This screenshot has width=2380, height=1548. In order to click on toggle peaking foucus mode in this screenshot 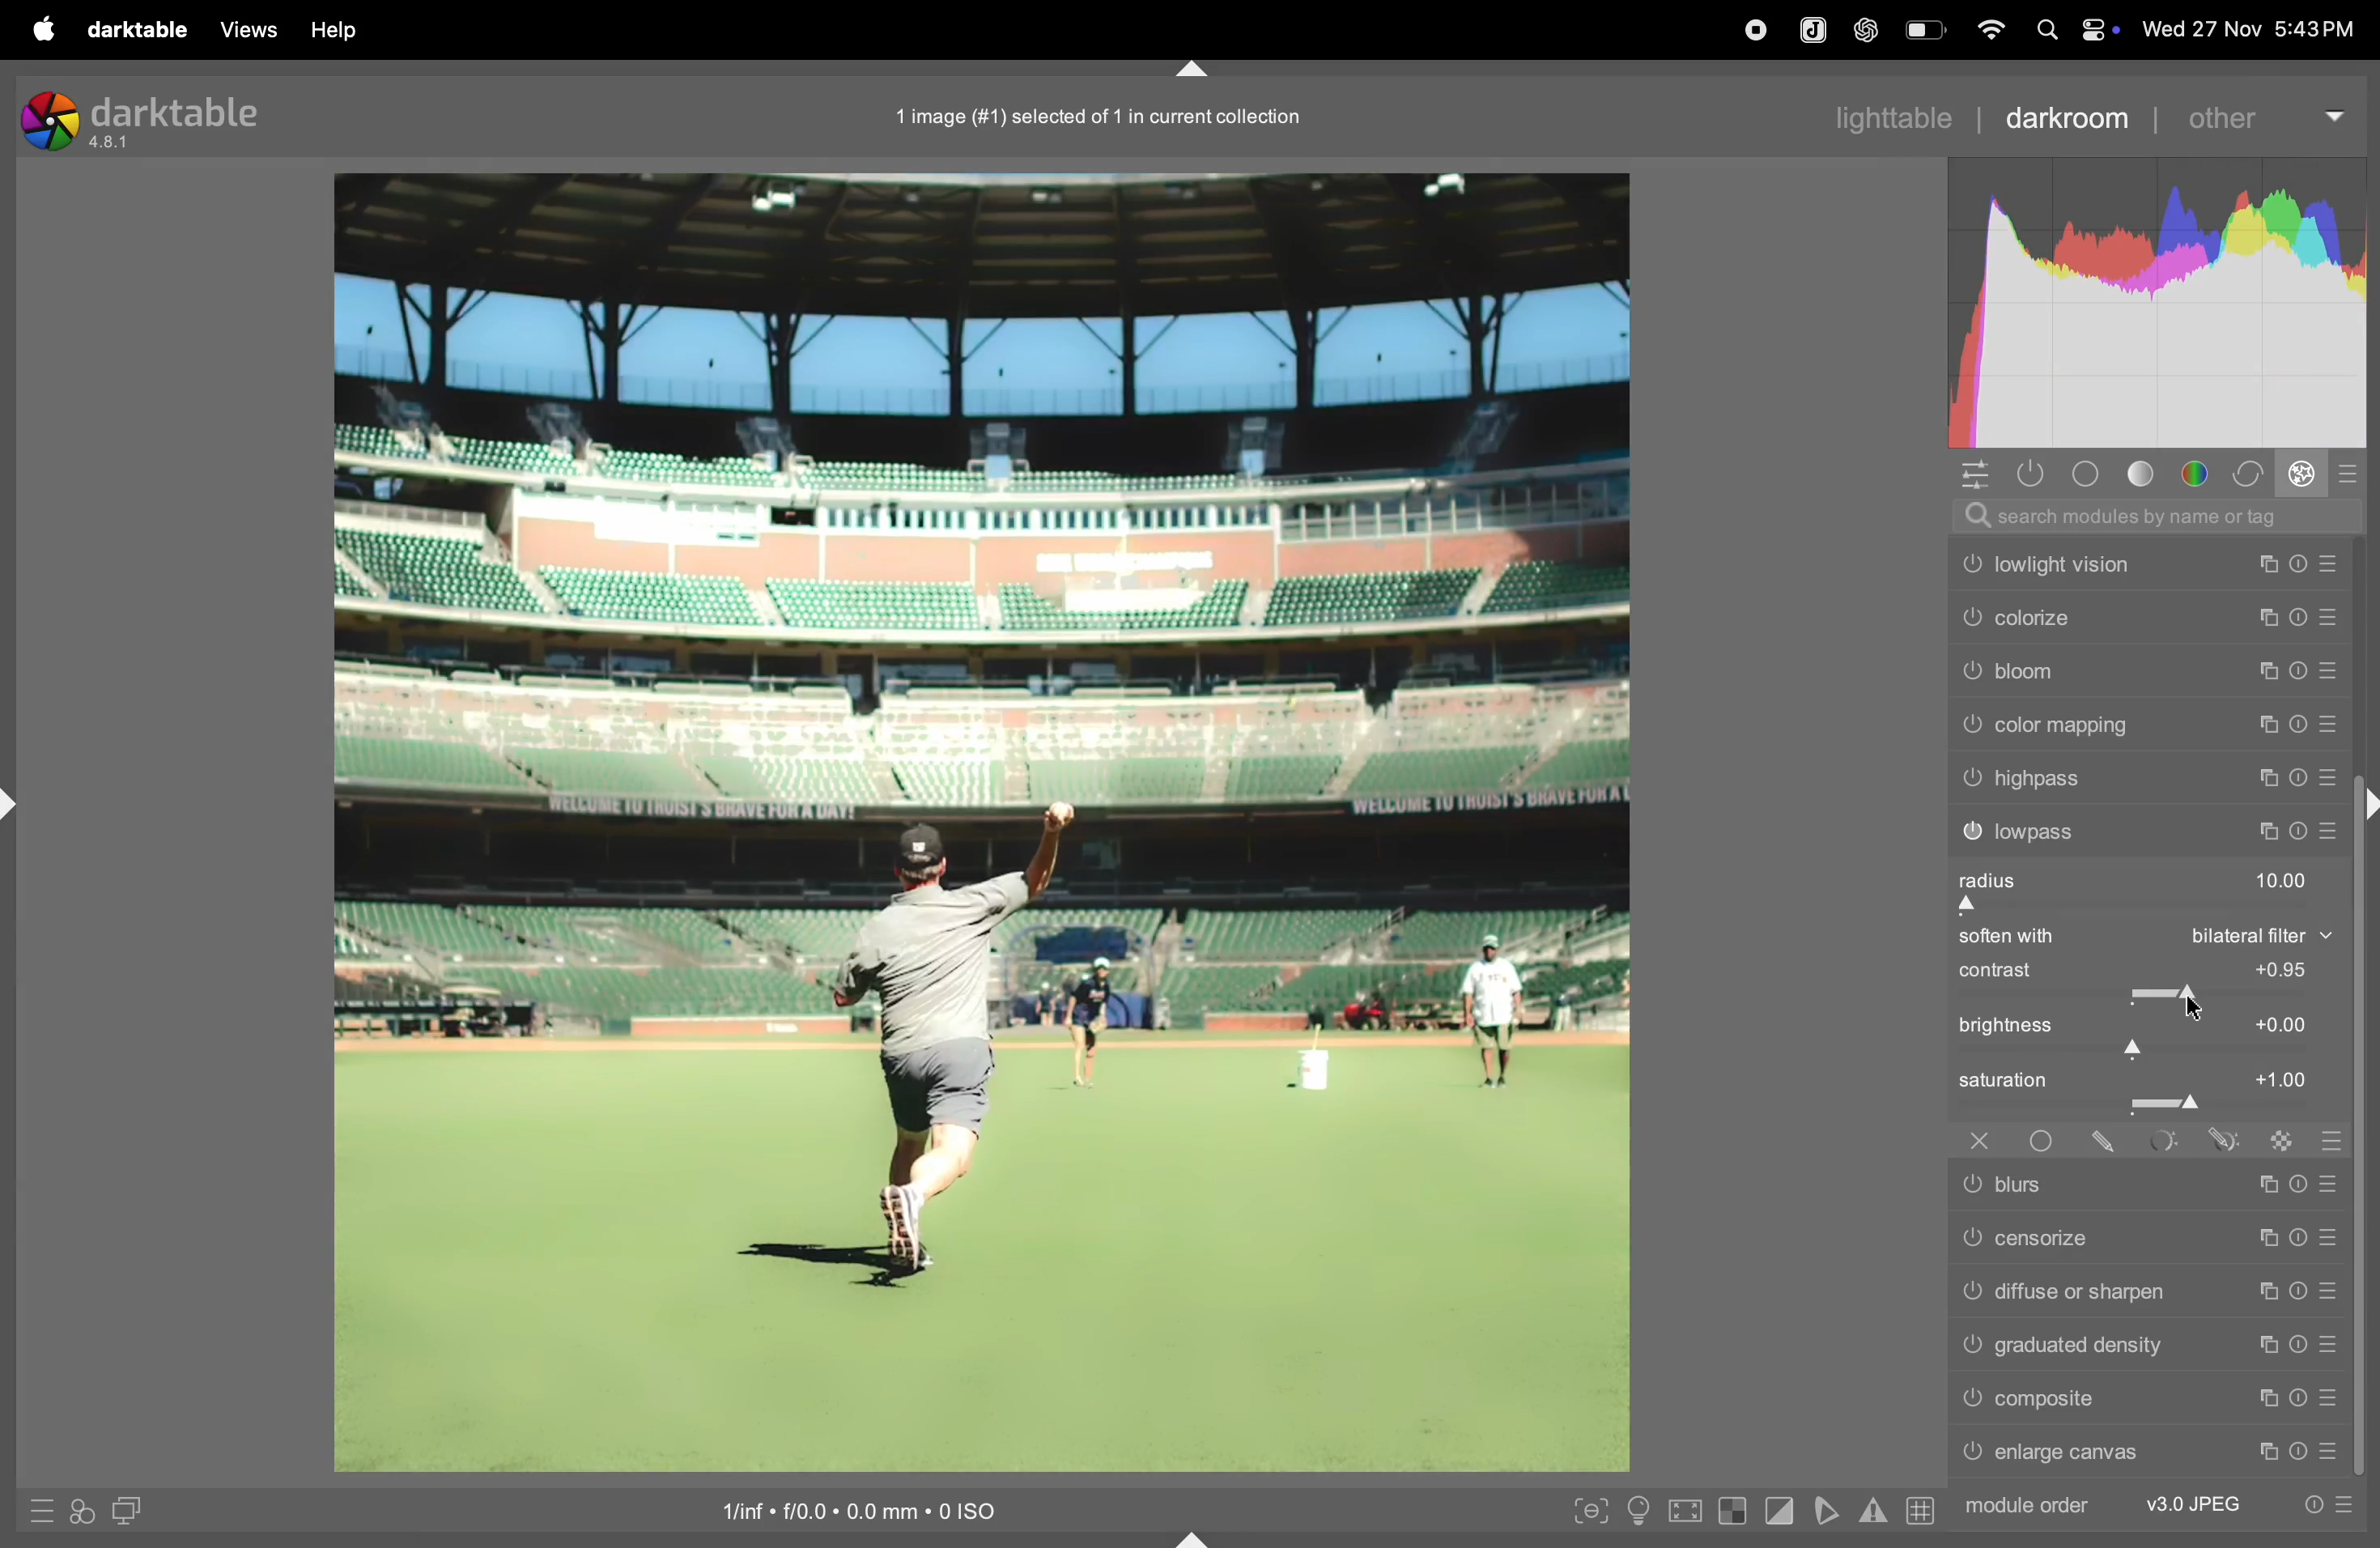, I will do `click(1589, 1515)`.